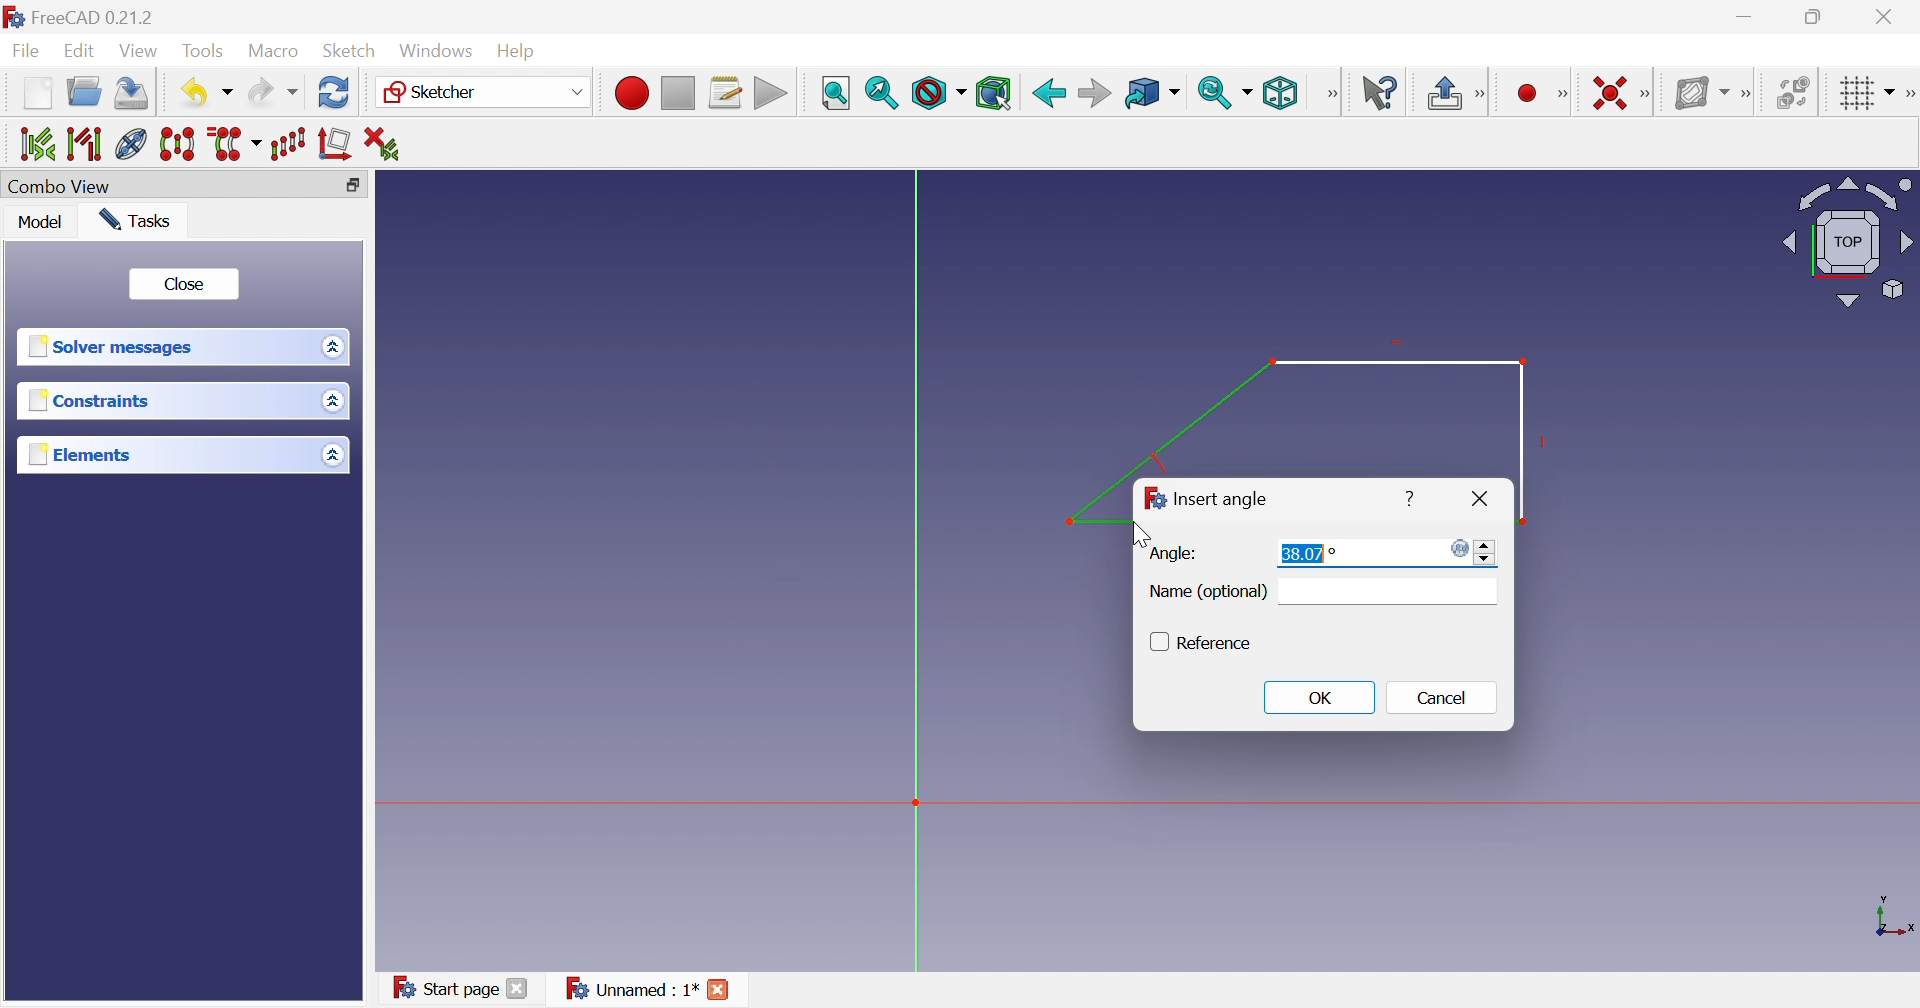 The height and width of the screenshot is (1008, 1920). Describe the element at coordinates (937, 94) in the screenshot. I see `Draw Style` at that location.